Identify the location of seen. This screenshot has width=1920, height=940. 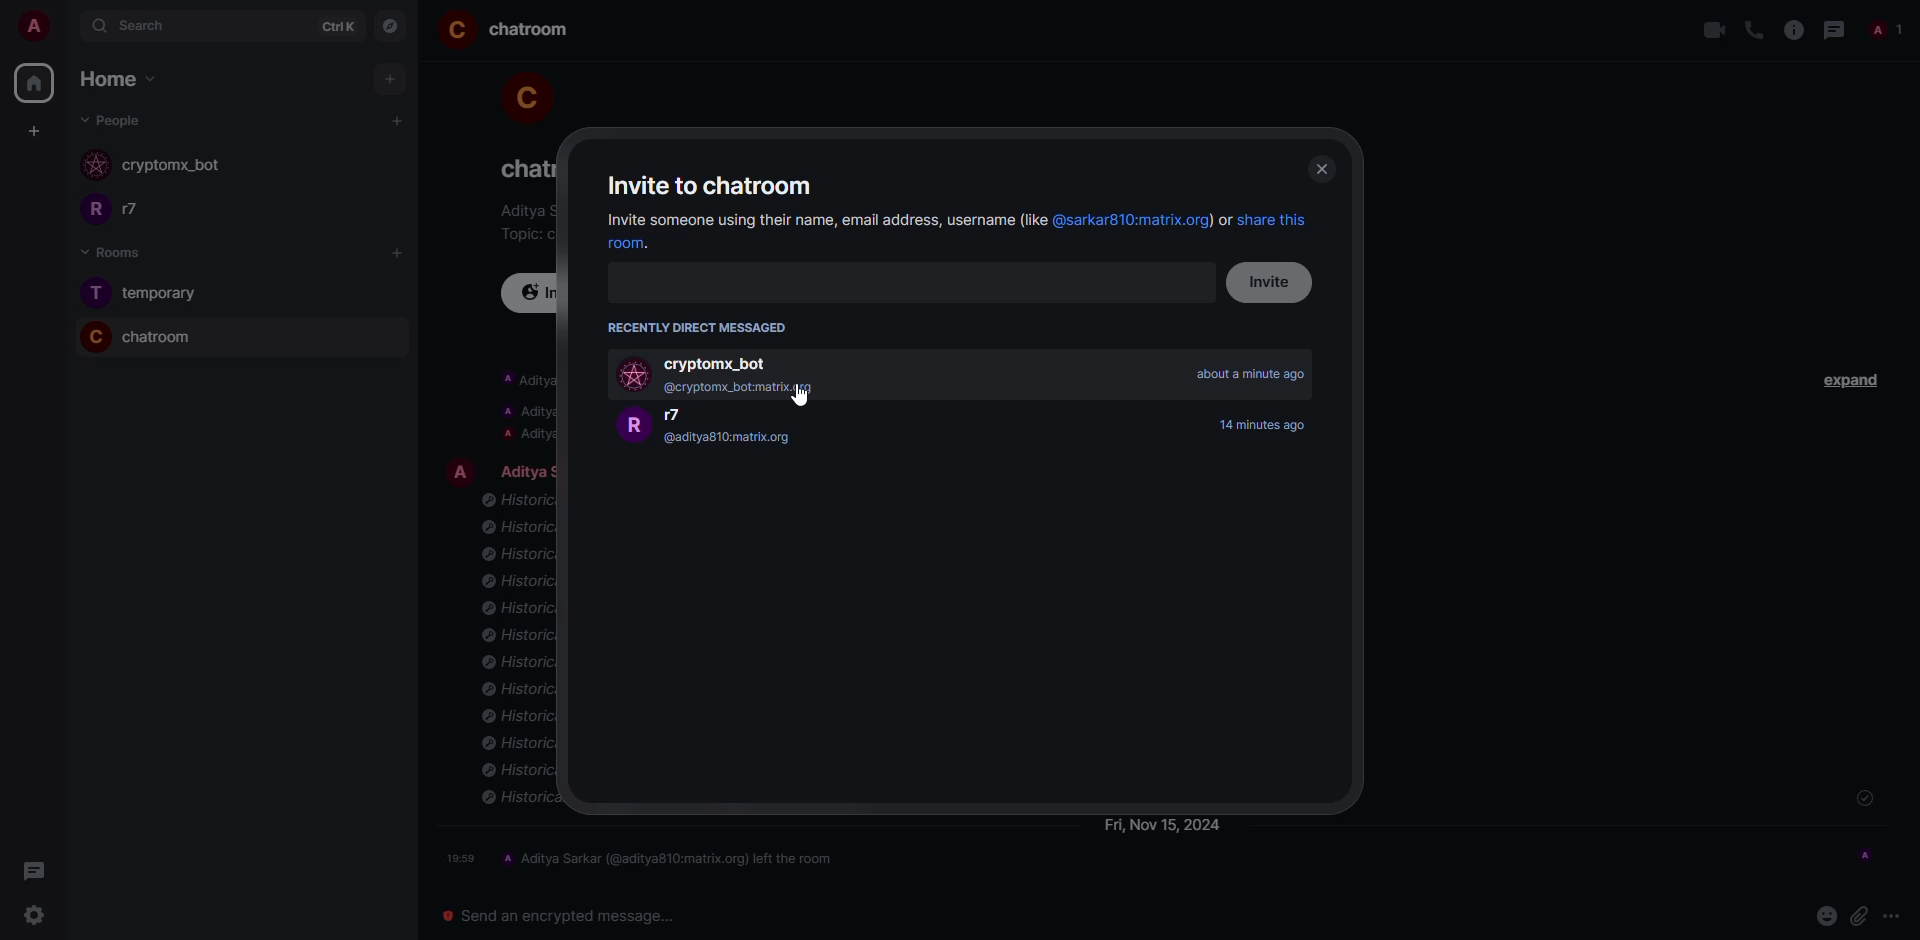
(1865, 853).